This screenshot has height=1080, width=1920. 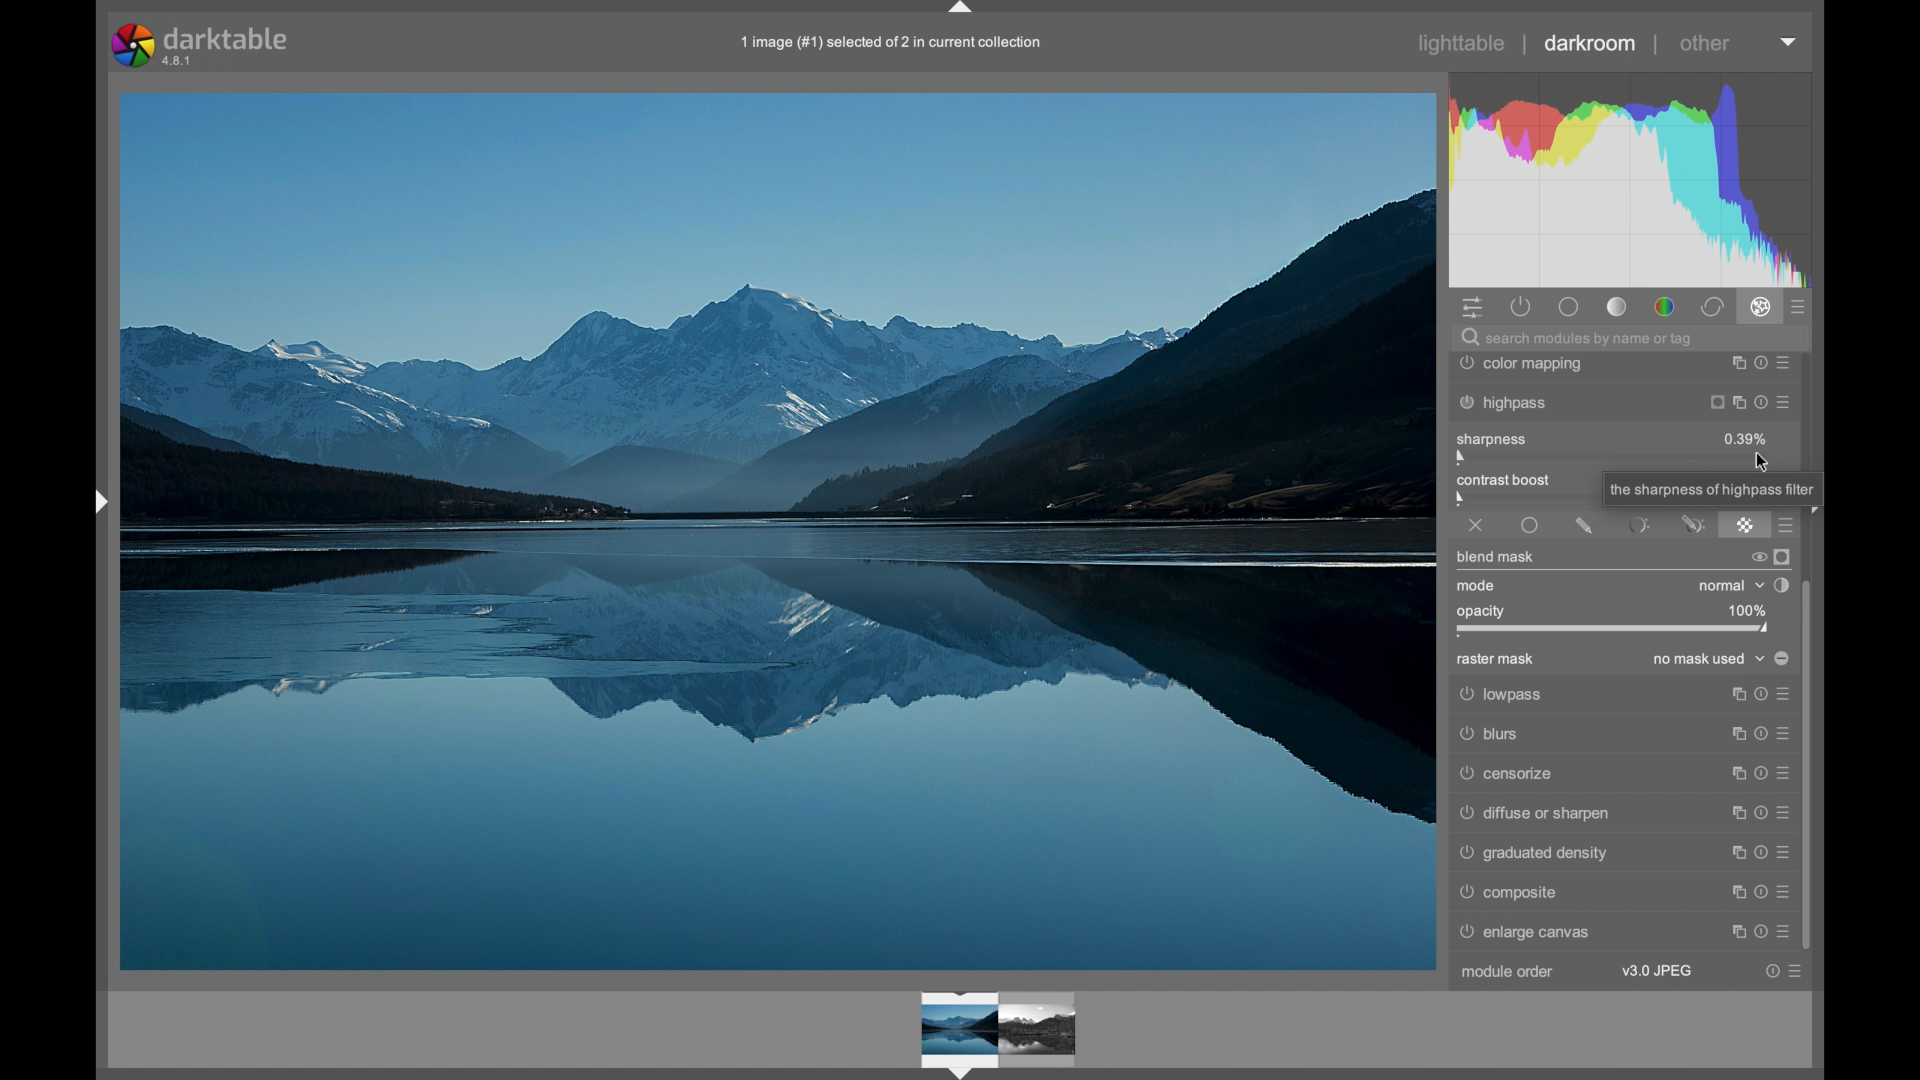 What do you see at coordinates (1657, 971) in the screenshot?
I see `v3.0 jpeg` at bounding box center [1657, 971].